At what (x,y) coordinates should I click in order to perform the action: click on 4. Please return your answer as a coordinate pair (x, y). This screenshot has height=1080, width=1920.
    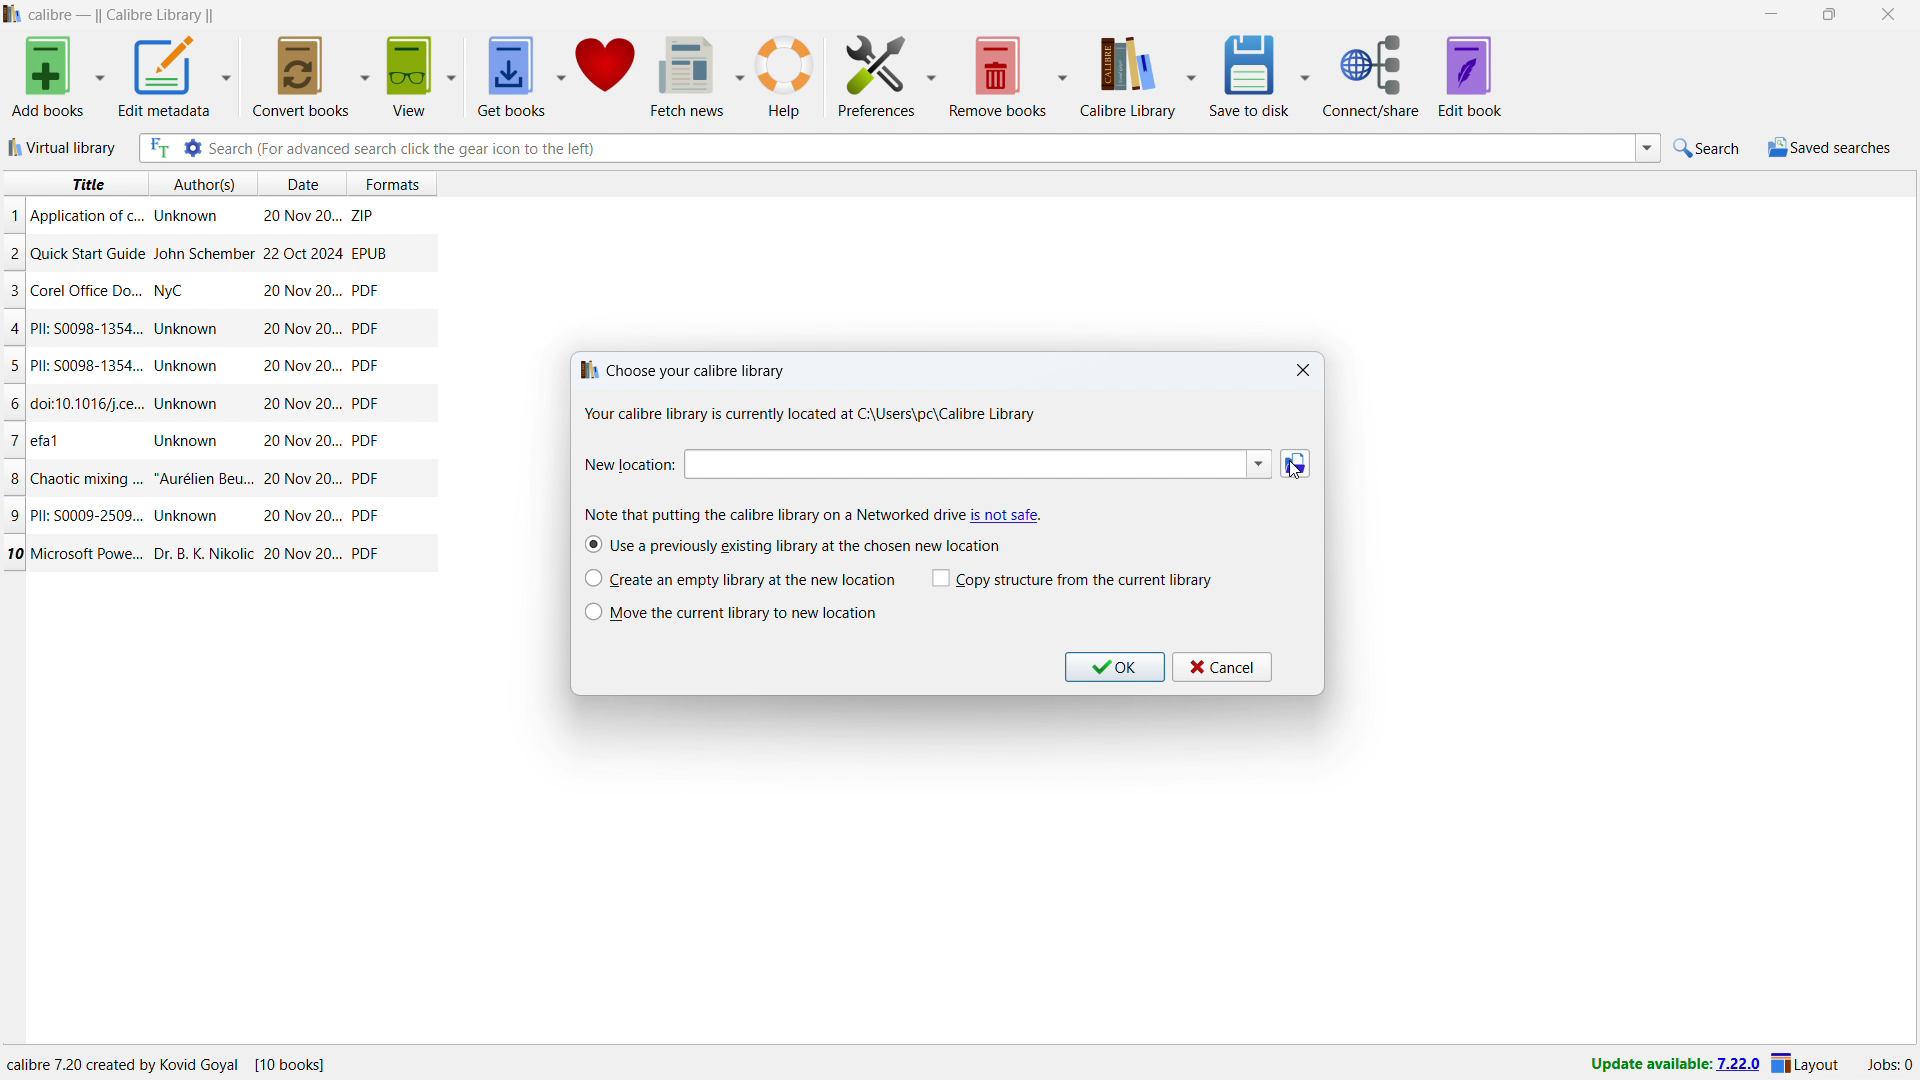
    Looking at the image, I should click on (16, 329).